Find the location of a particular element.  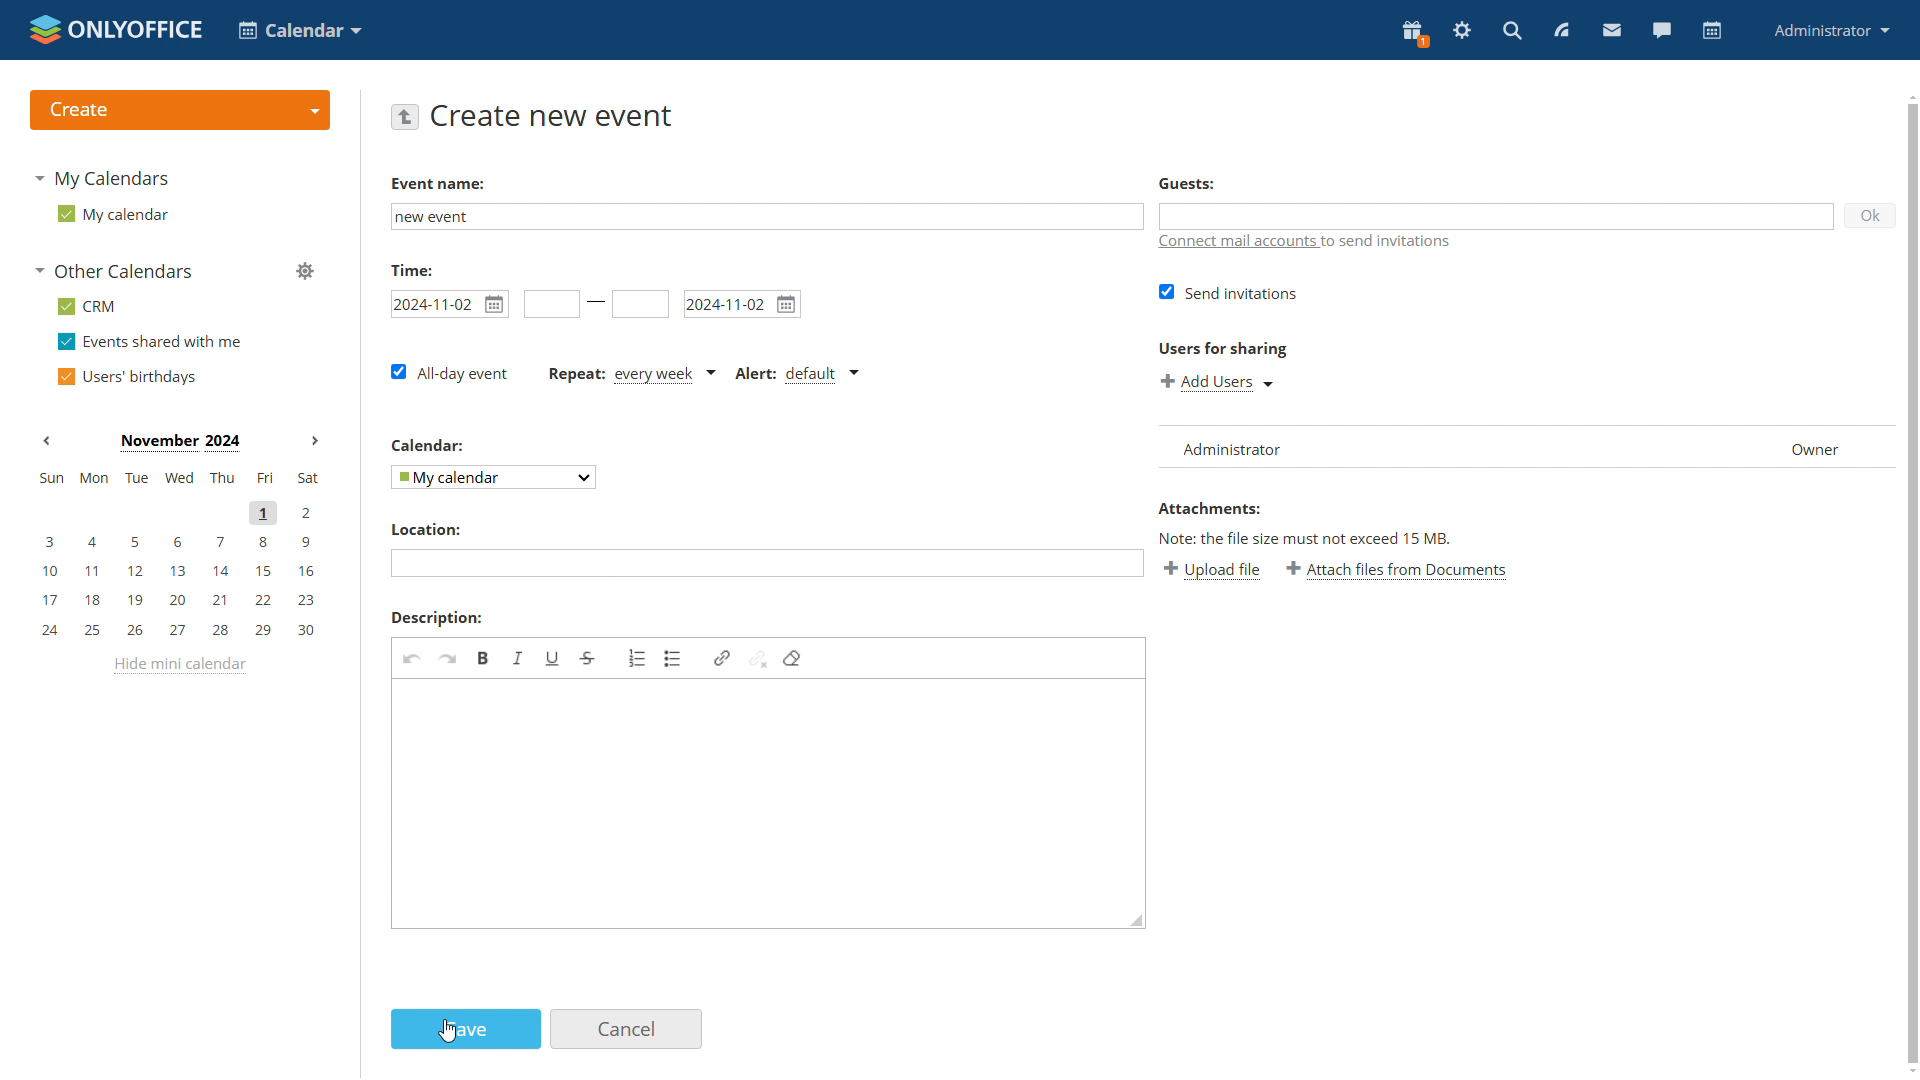

insert/remove numbered list is located at coordinates (637, 656).